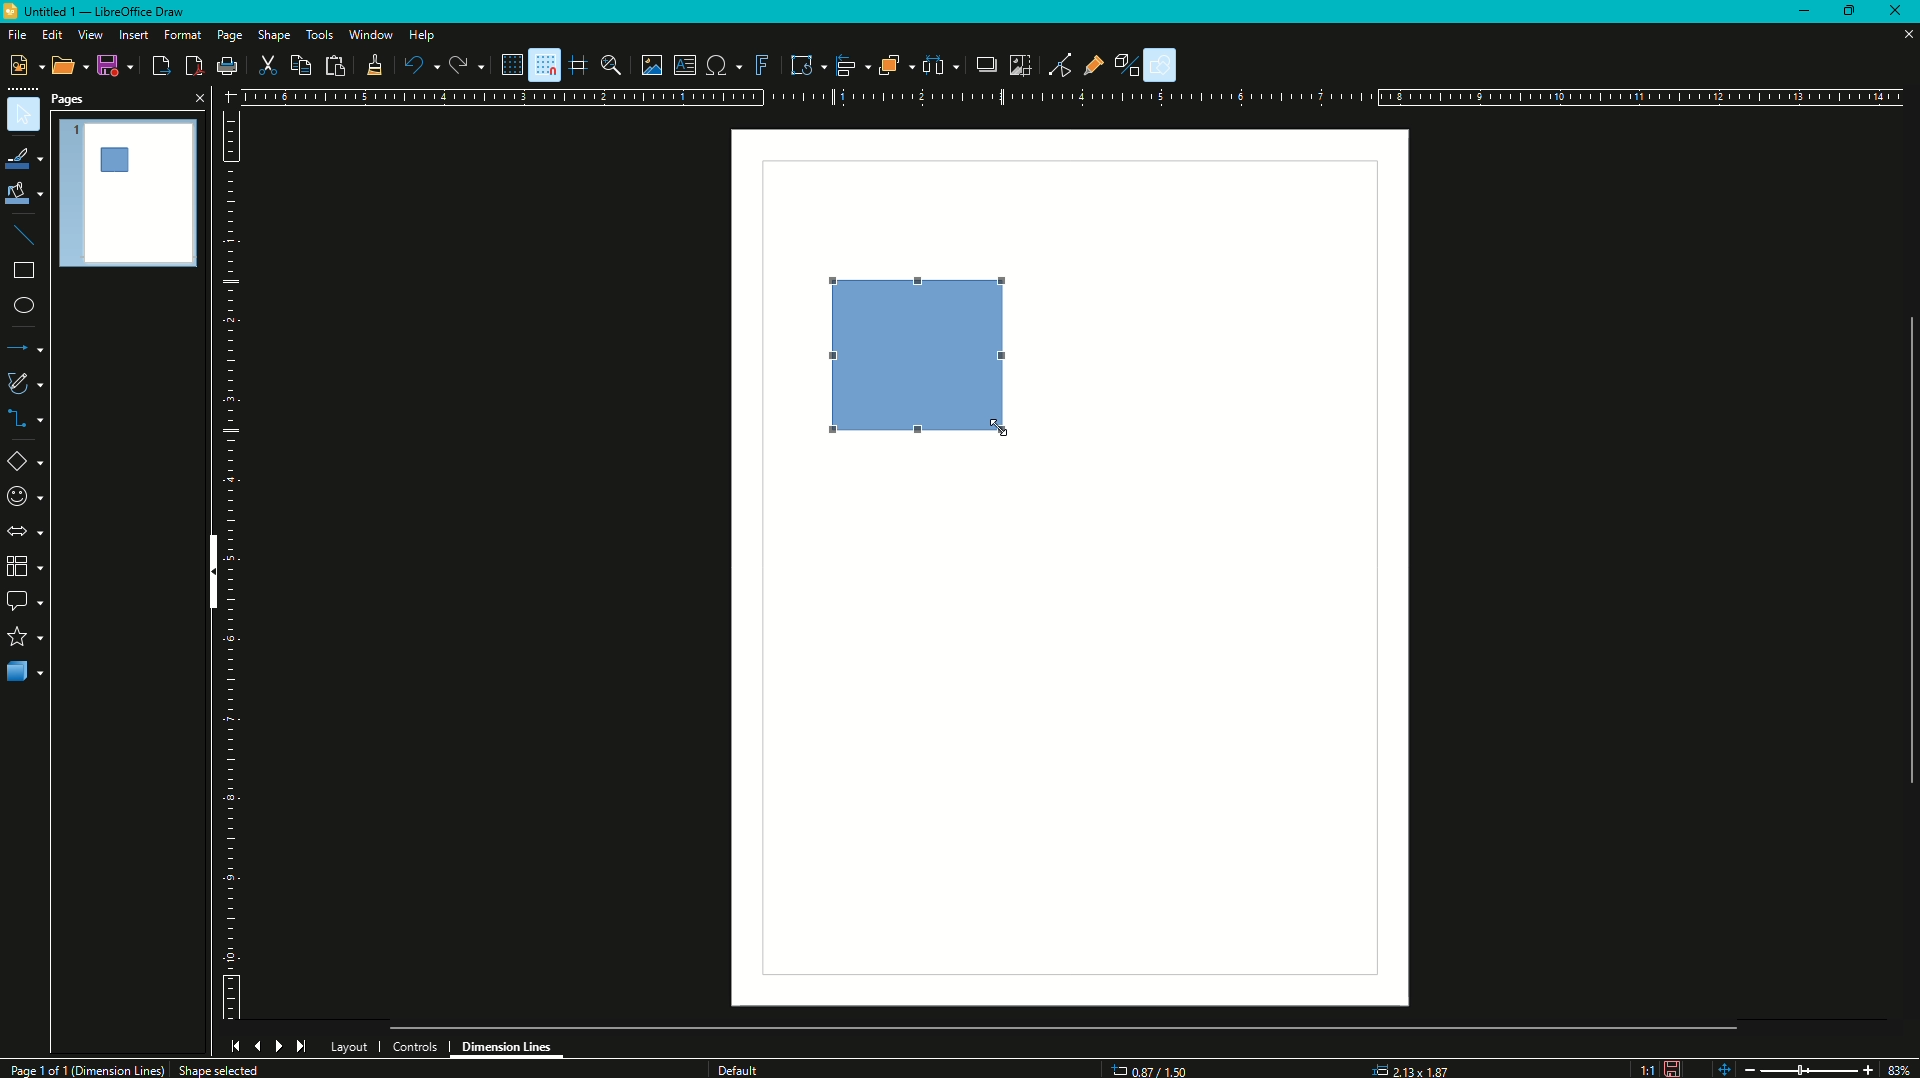  Describe the element at coordinates (981, 65) in the screenshot. I see `Shadow` at that location.